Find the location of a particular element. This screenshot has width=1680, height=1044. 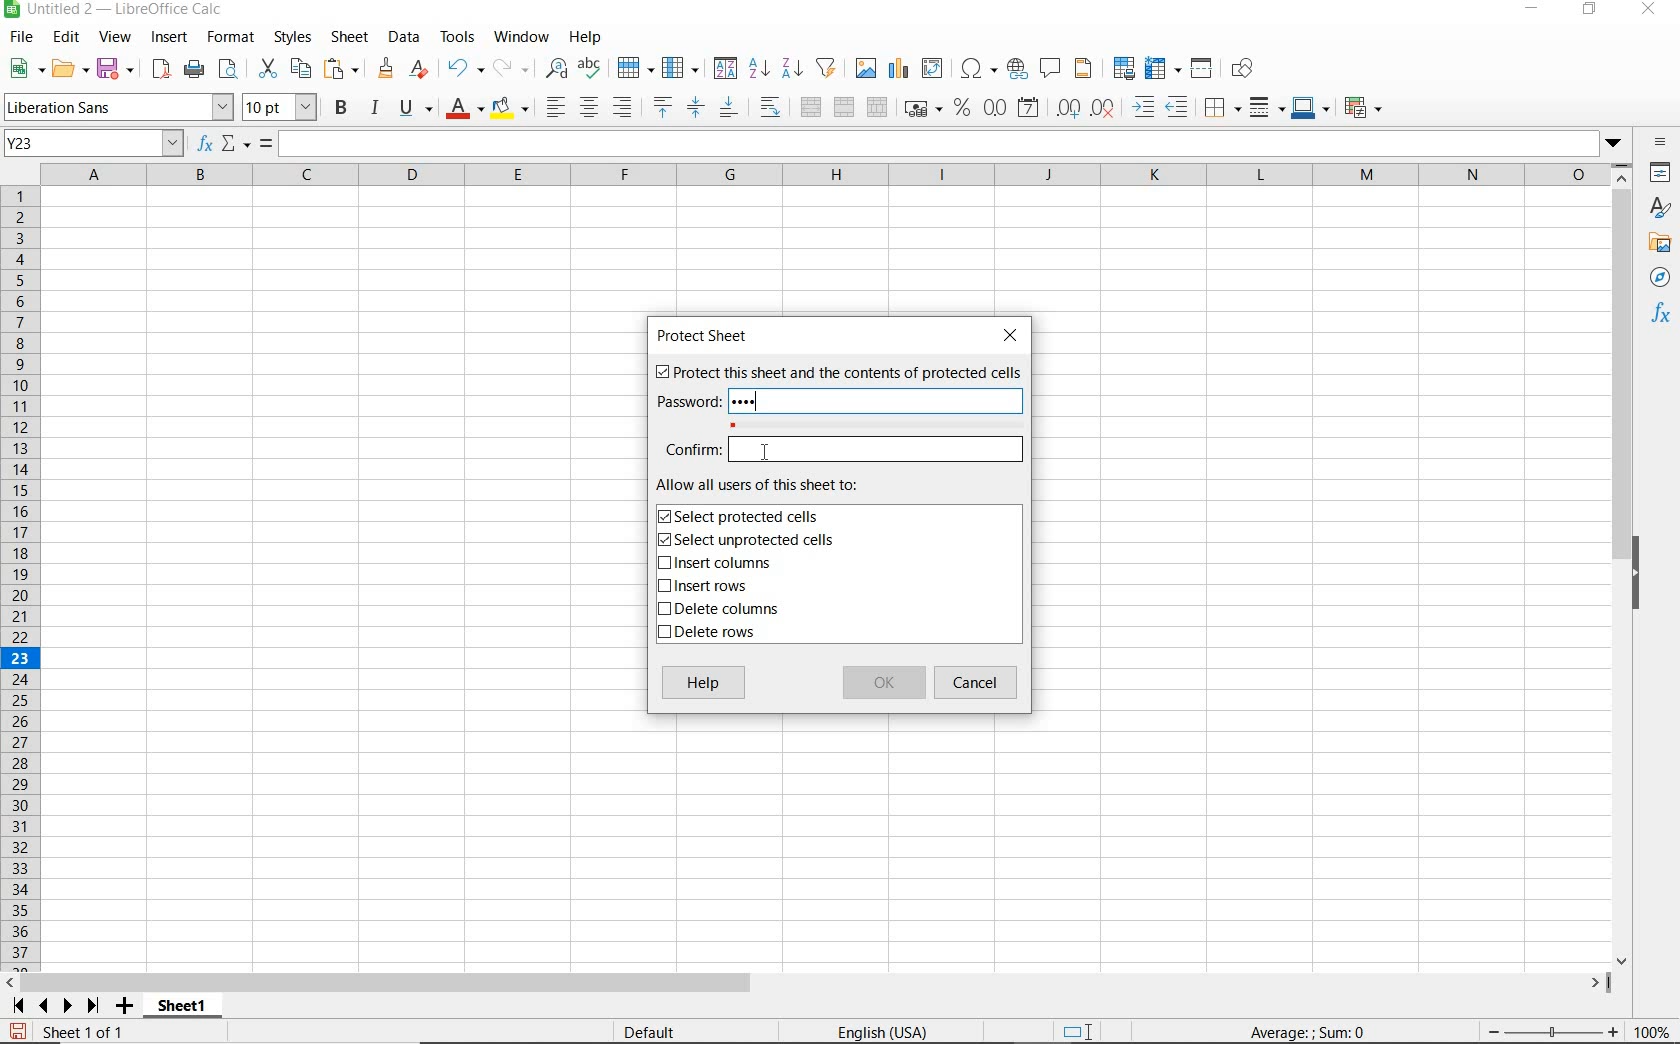

CUT is located at coordinates (266, 67).